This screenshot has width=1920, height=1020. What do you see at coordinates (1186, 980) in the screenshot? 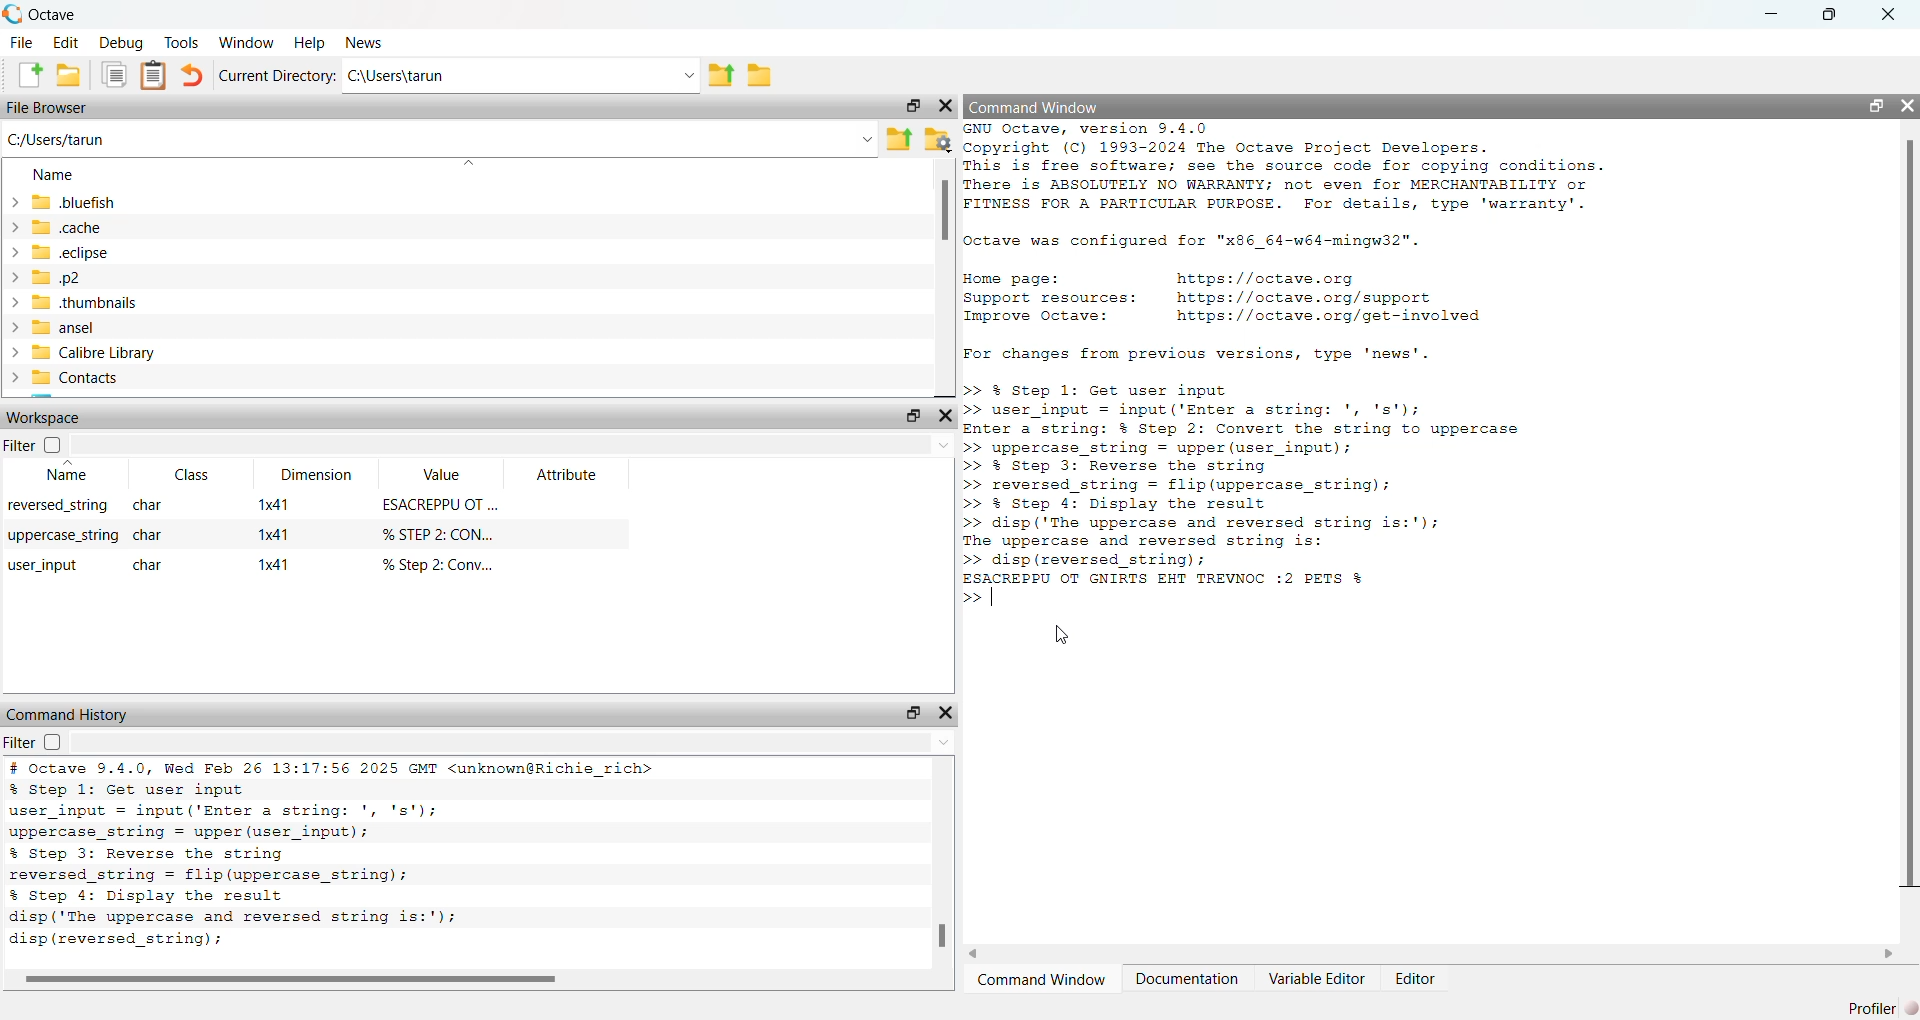
I see `documentation` at bounding box center [1186, 980].